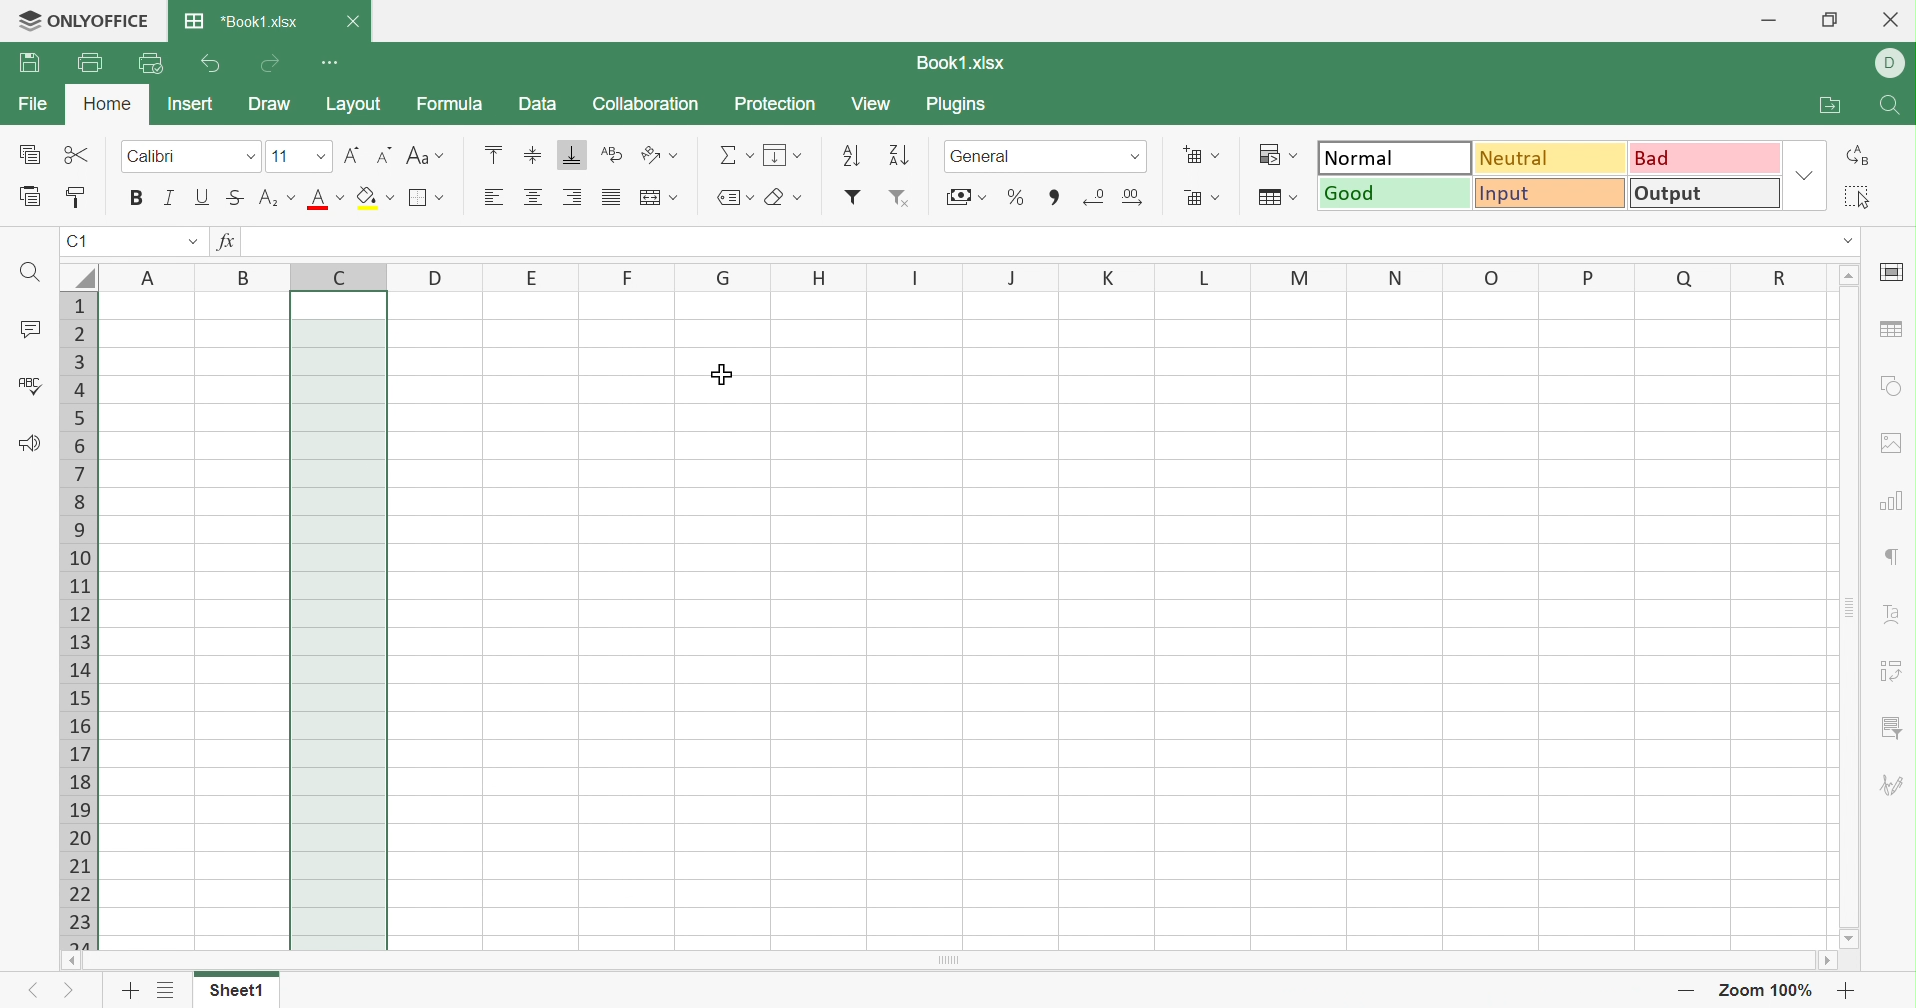  Describe the element at coordinates (1552, 196) in the screenshot. I see `Input` at that location.